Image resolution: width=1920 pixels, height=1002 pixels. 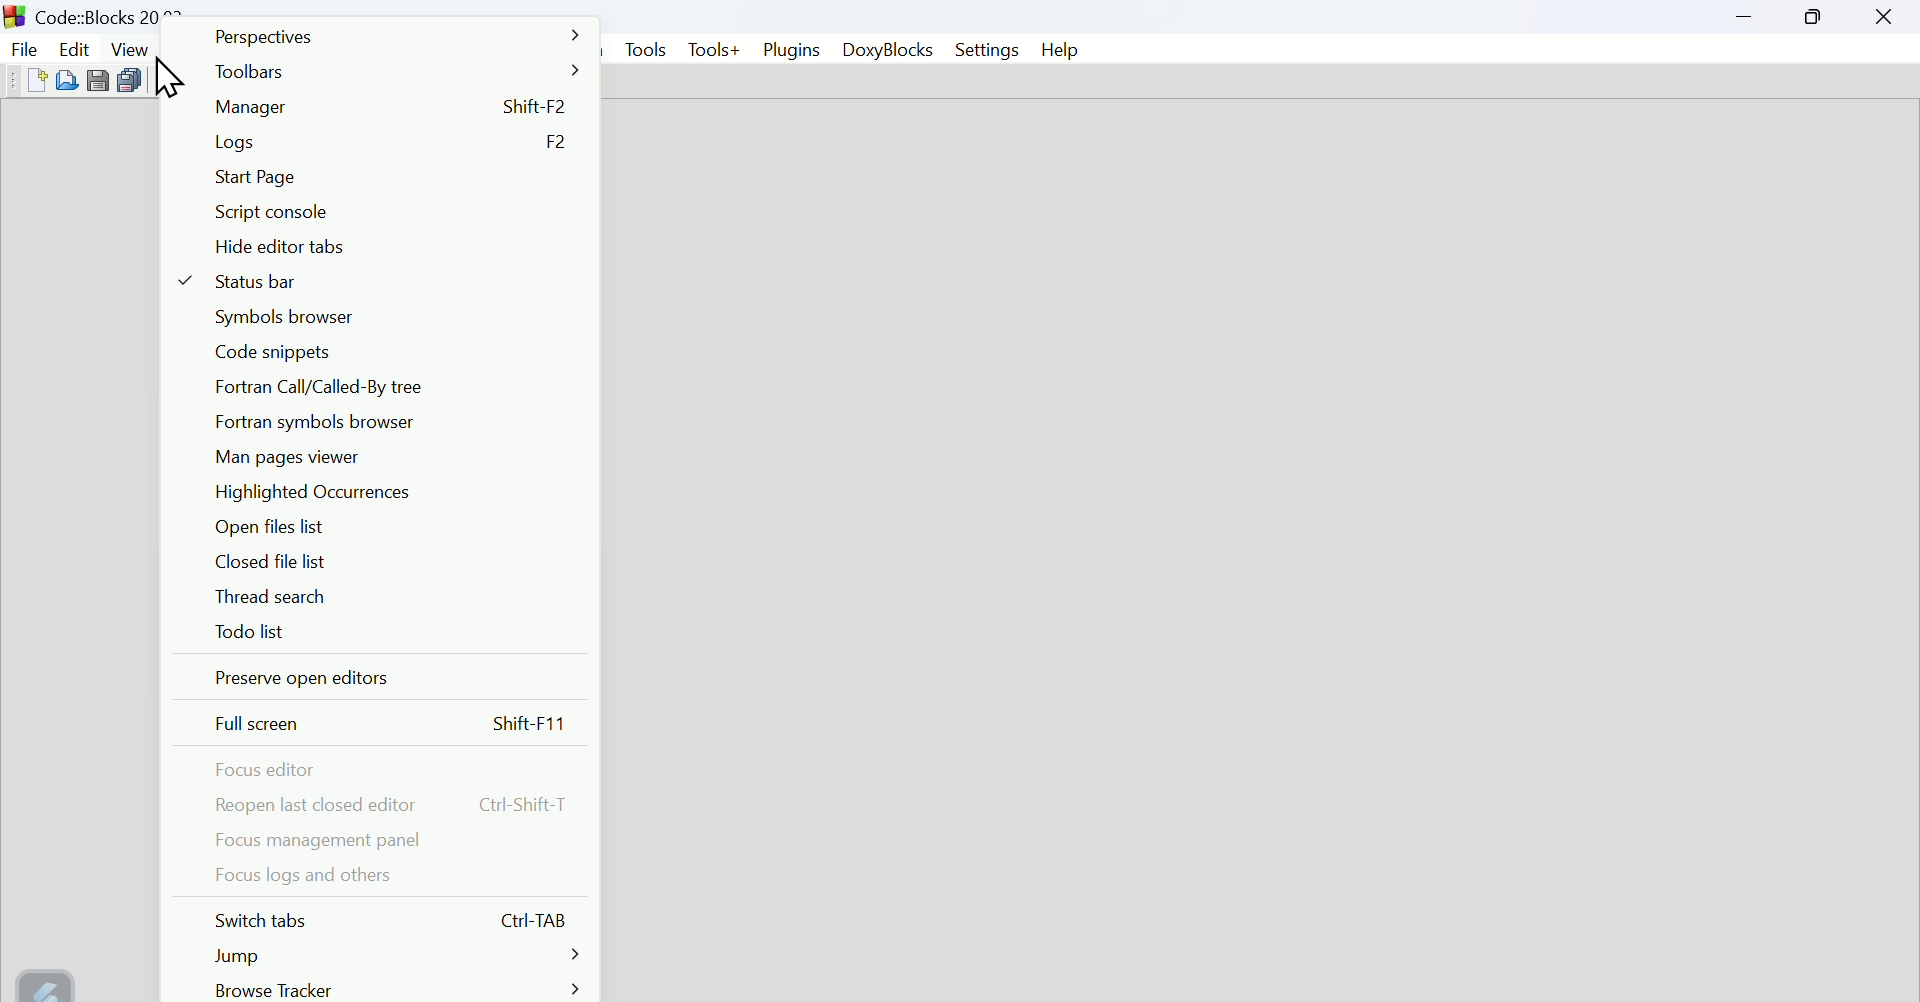 I want to click on Symbols browser, so click(x=281, y=317).